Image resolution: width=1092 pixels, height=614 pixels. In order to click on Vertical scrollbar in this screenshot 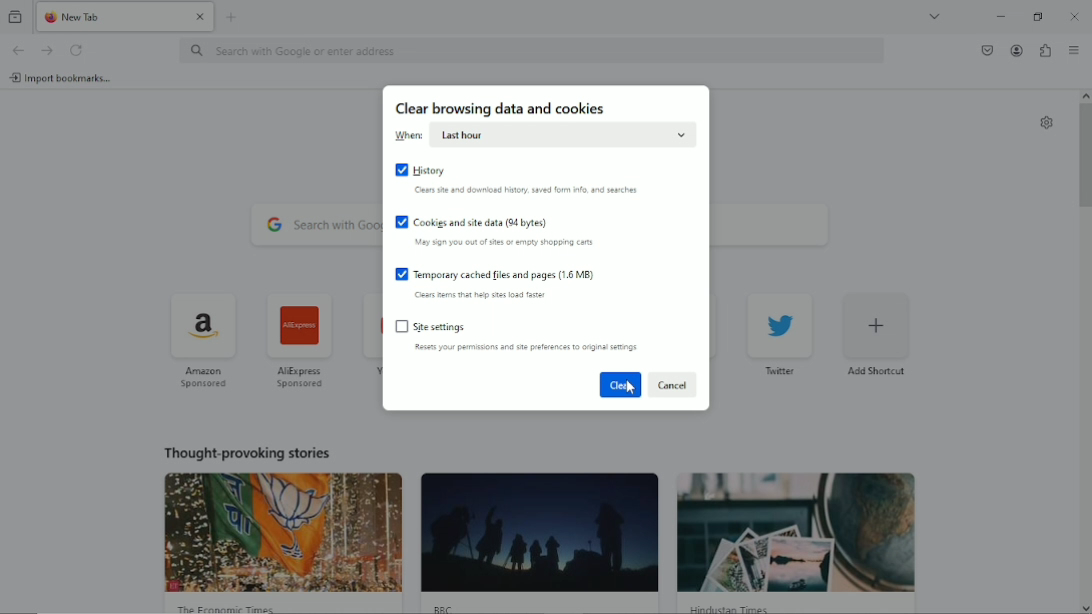, I will do `click(1084, 157)`.